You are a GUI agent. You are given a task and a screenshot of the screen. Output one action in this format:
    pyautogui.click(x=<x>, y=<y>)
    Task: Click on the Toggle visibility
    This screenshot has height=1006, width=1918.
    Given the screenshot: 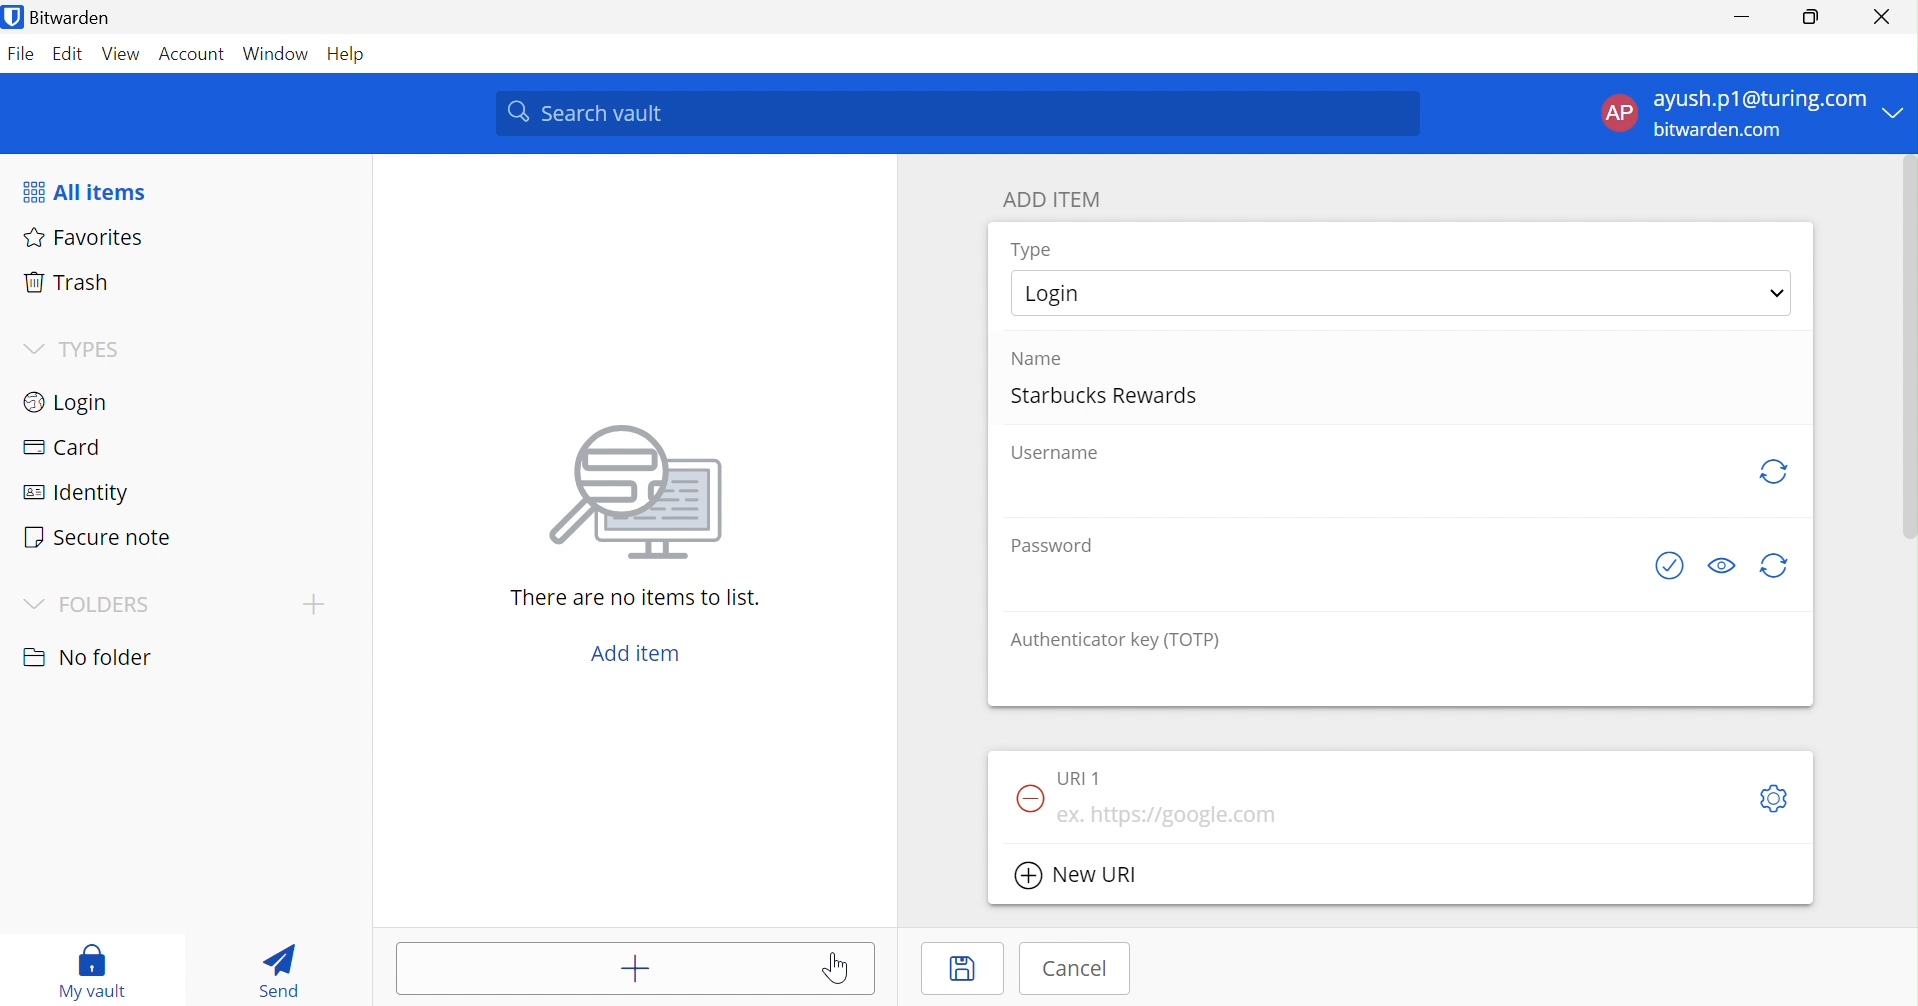 What is the action you would take?
    pyautogui.click(x=1722, y=565)
    